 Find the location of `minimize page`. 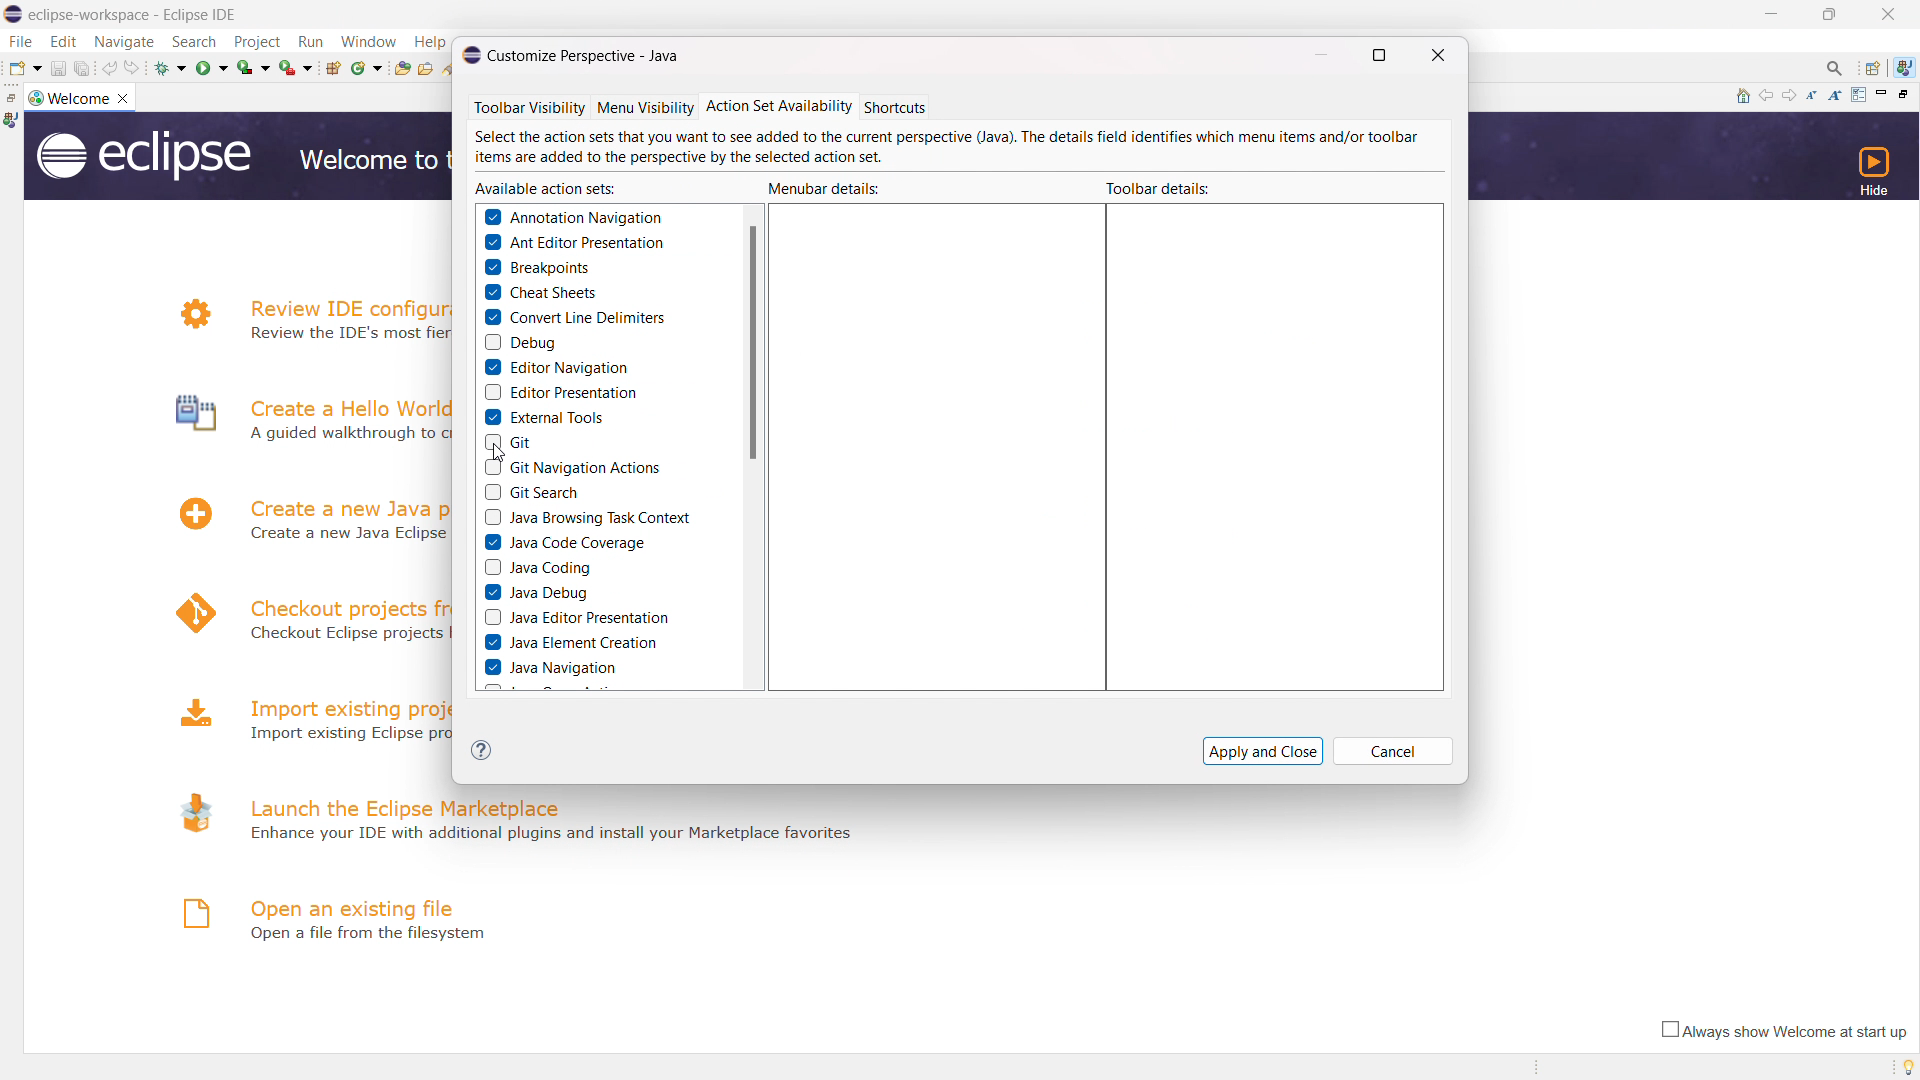

minimize page is located at coordinates (1882, 94).